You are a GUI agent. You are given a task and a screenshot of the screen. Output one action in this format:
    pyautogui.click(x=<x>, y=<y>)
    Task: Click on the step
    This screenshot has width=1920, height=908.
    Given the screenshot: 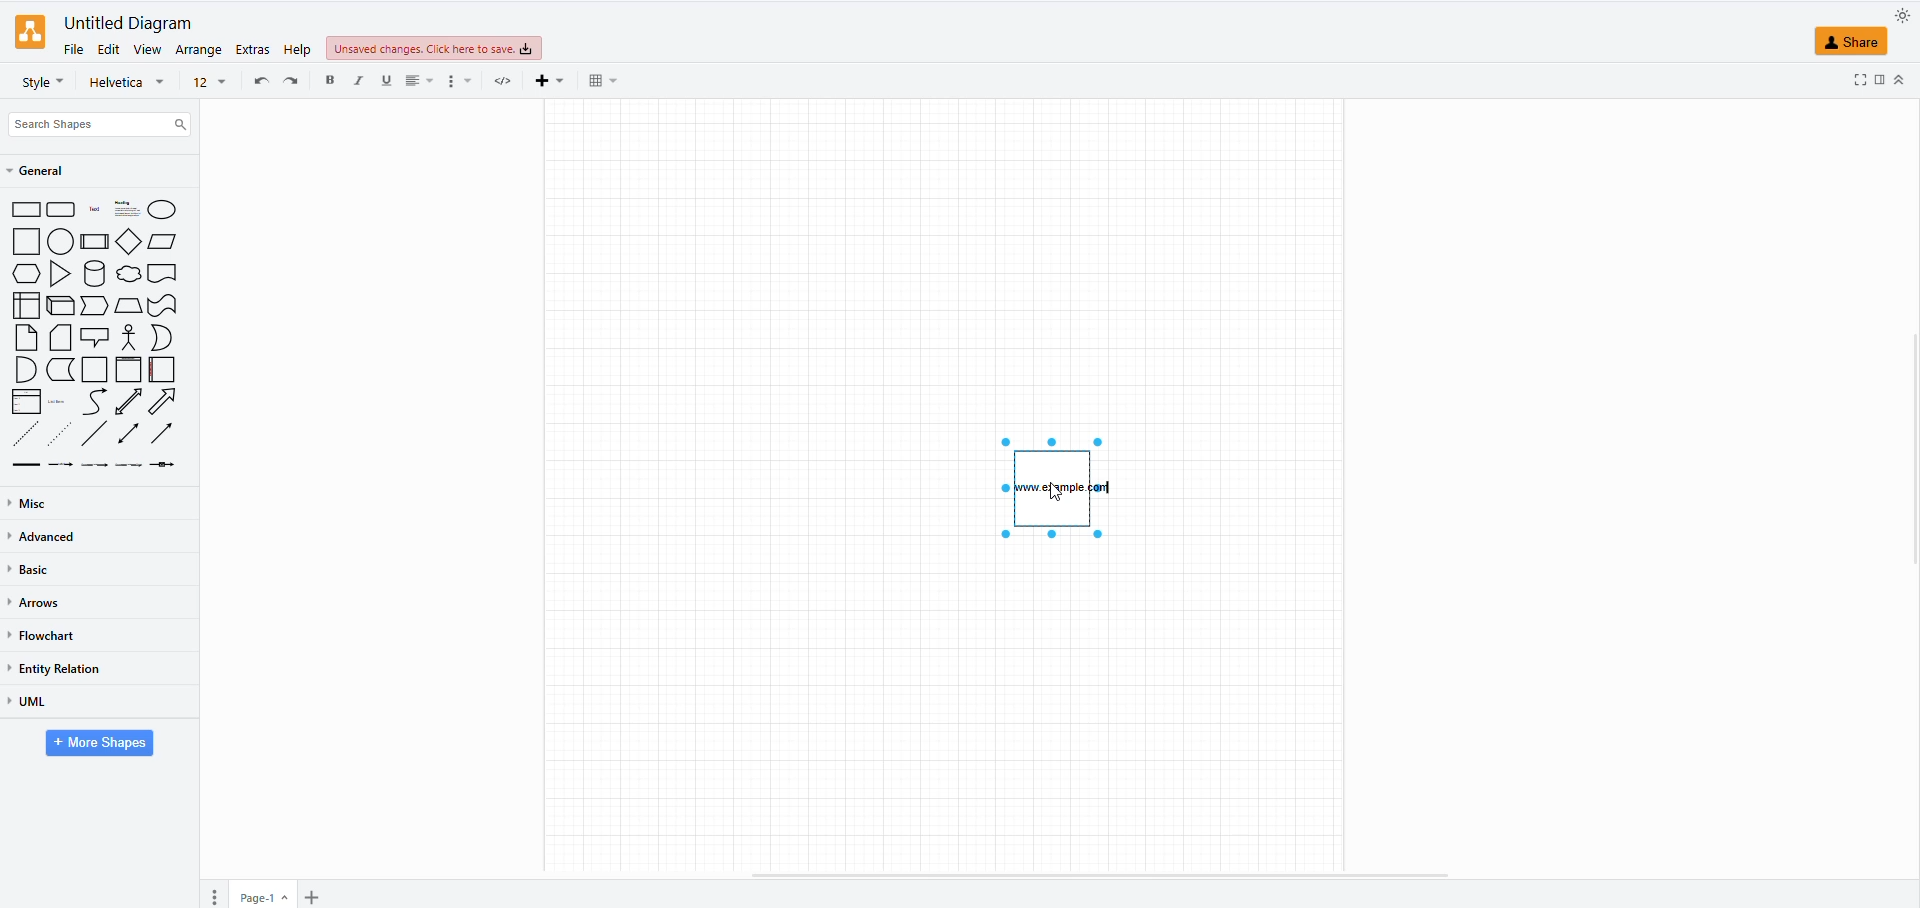 What is the action you would take?
    pyautogui.click(x=93, y=307)
    